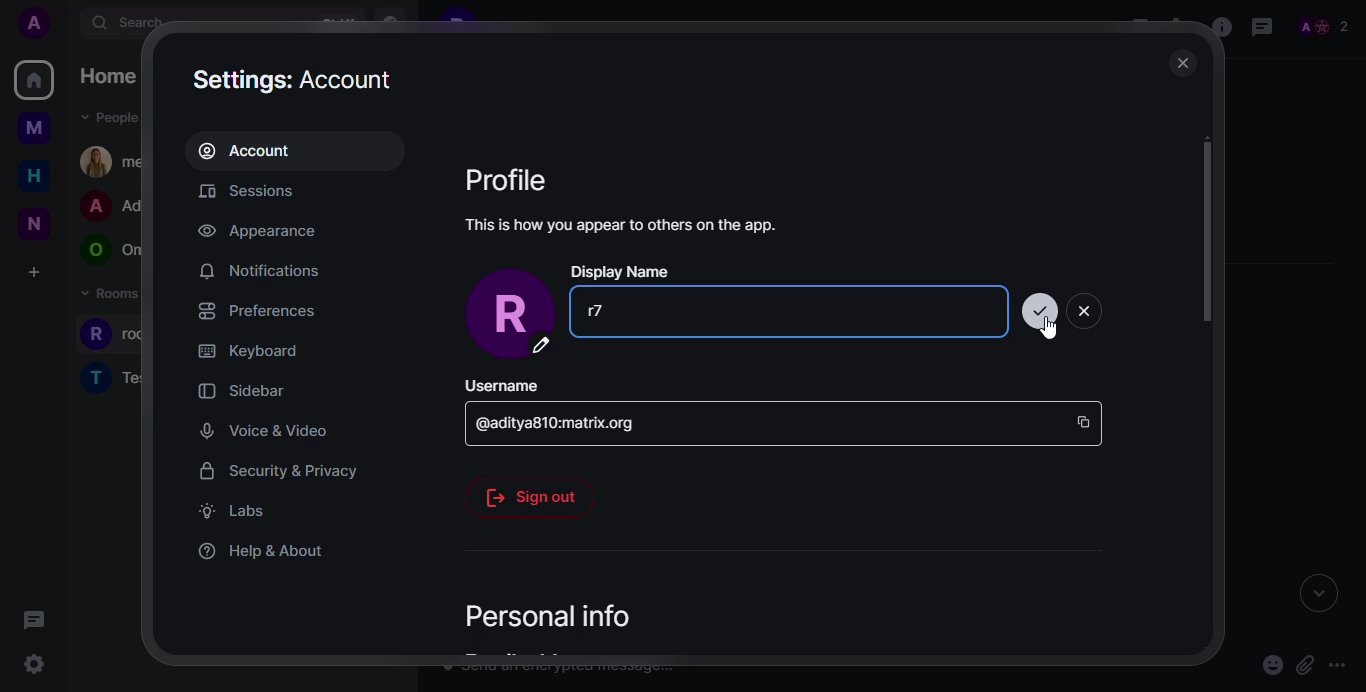 This screenshot has width=1366, height=692. What do you see at coordinates (297, 77) in the screenshot?
I see `settings: account` at bounding box center [297, 77].